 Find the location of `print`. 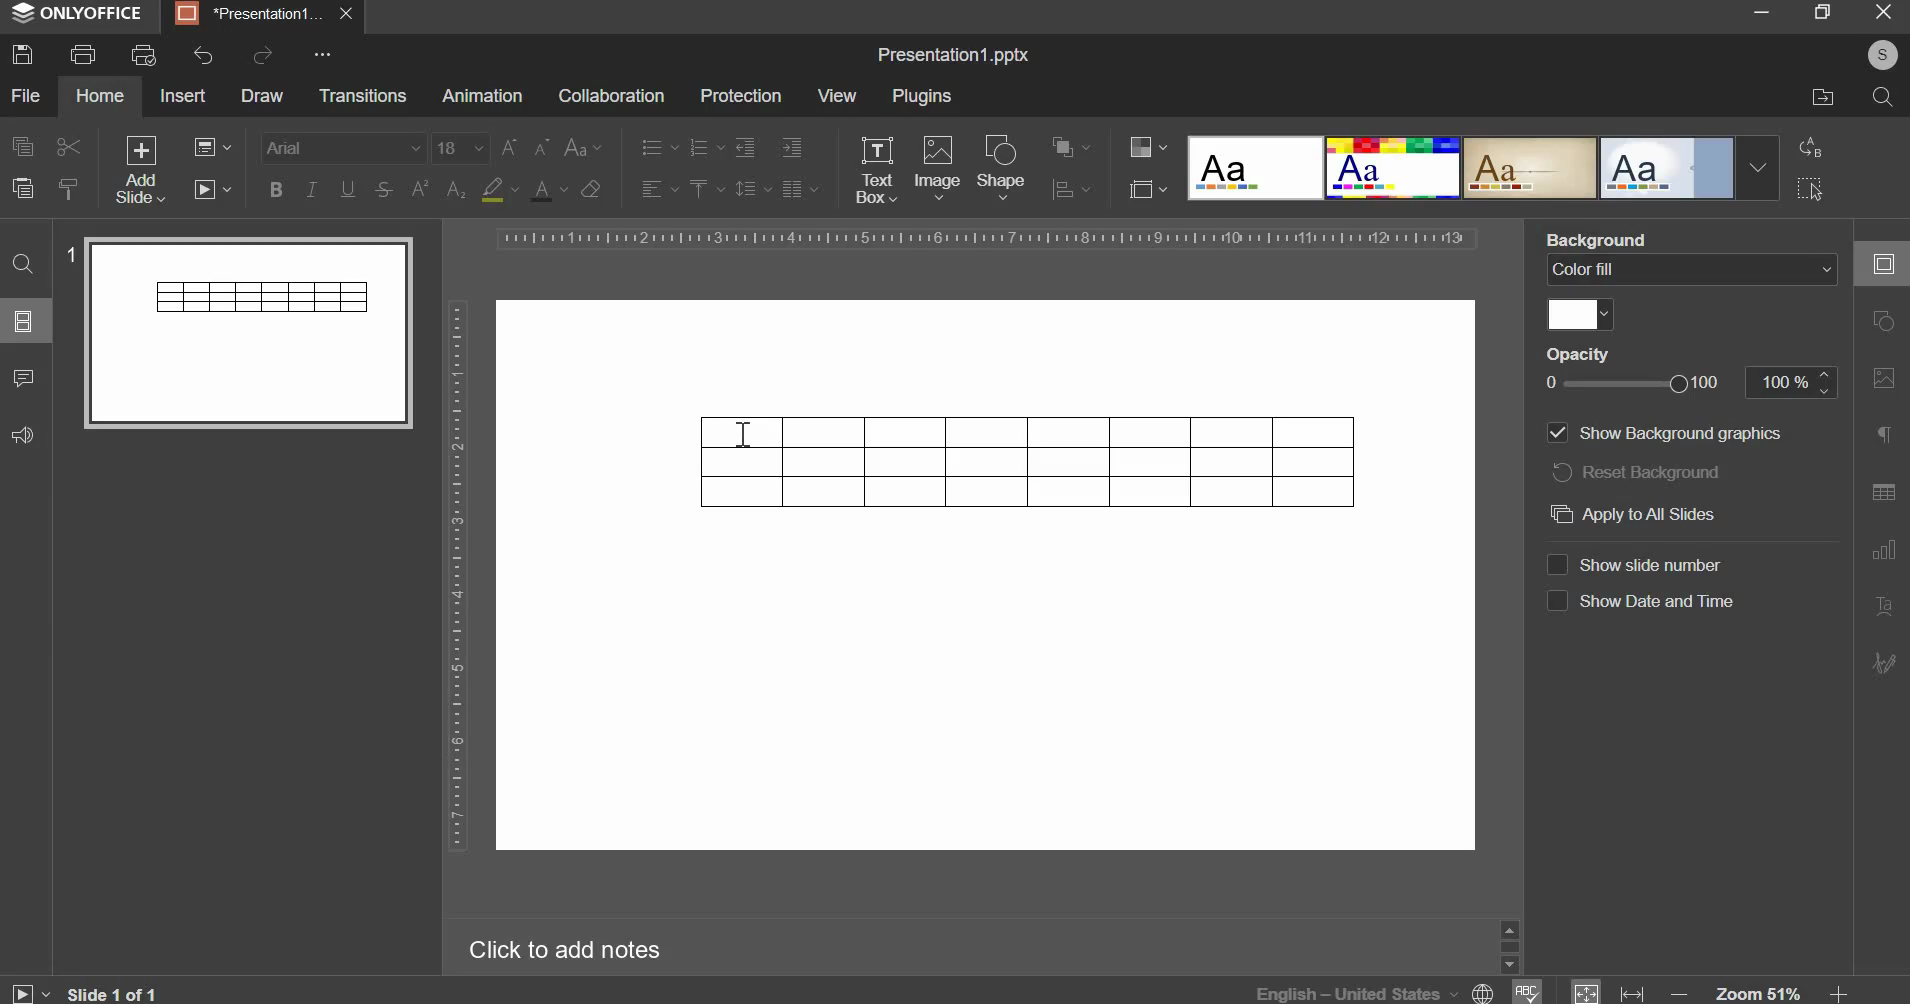

print is located at coordinates (84, 54).